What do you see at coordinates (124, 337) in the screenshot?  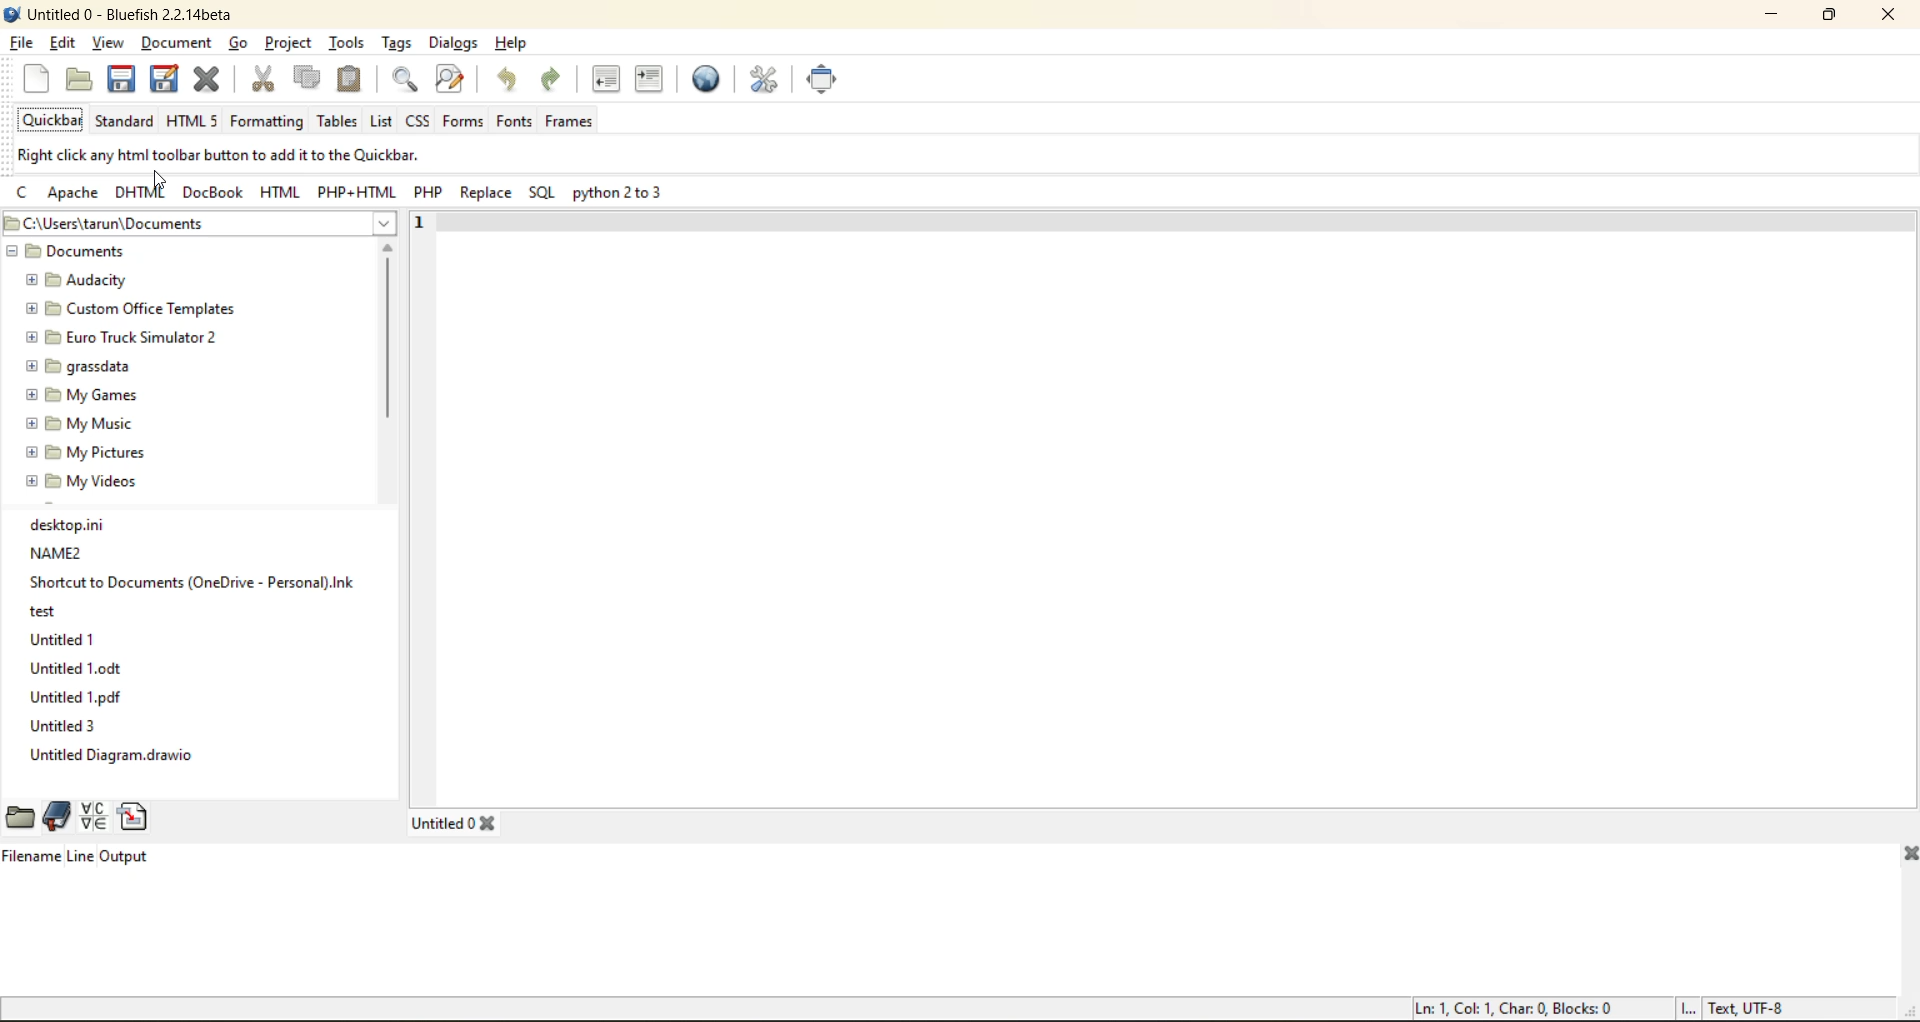 I see `Euro Truck Simulator 2` at bounding box center [124, 337].